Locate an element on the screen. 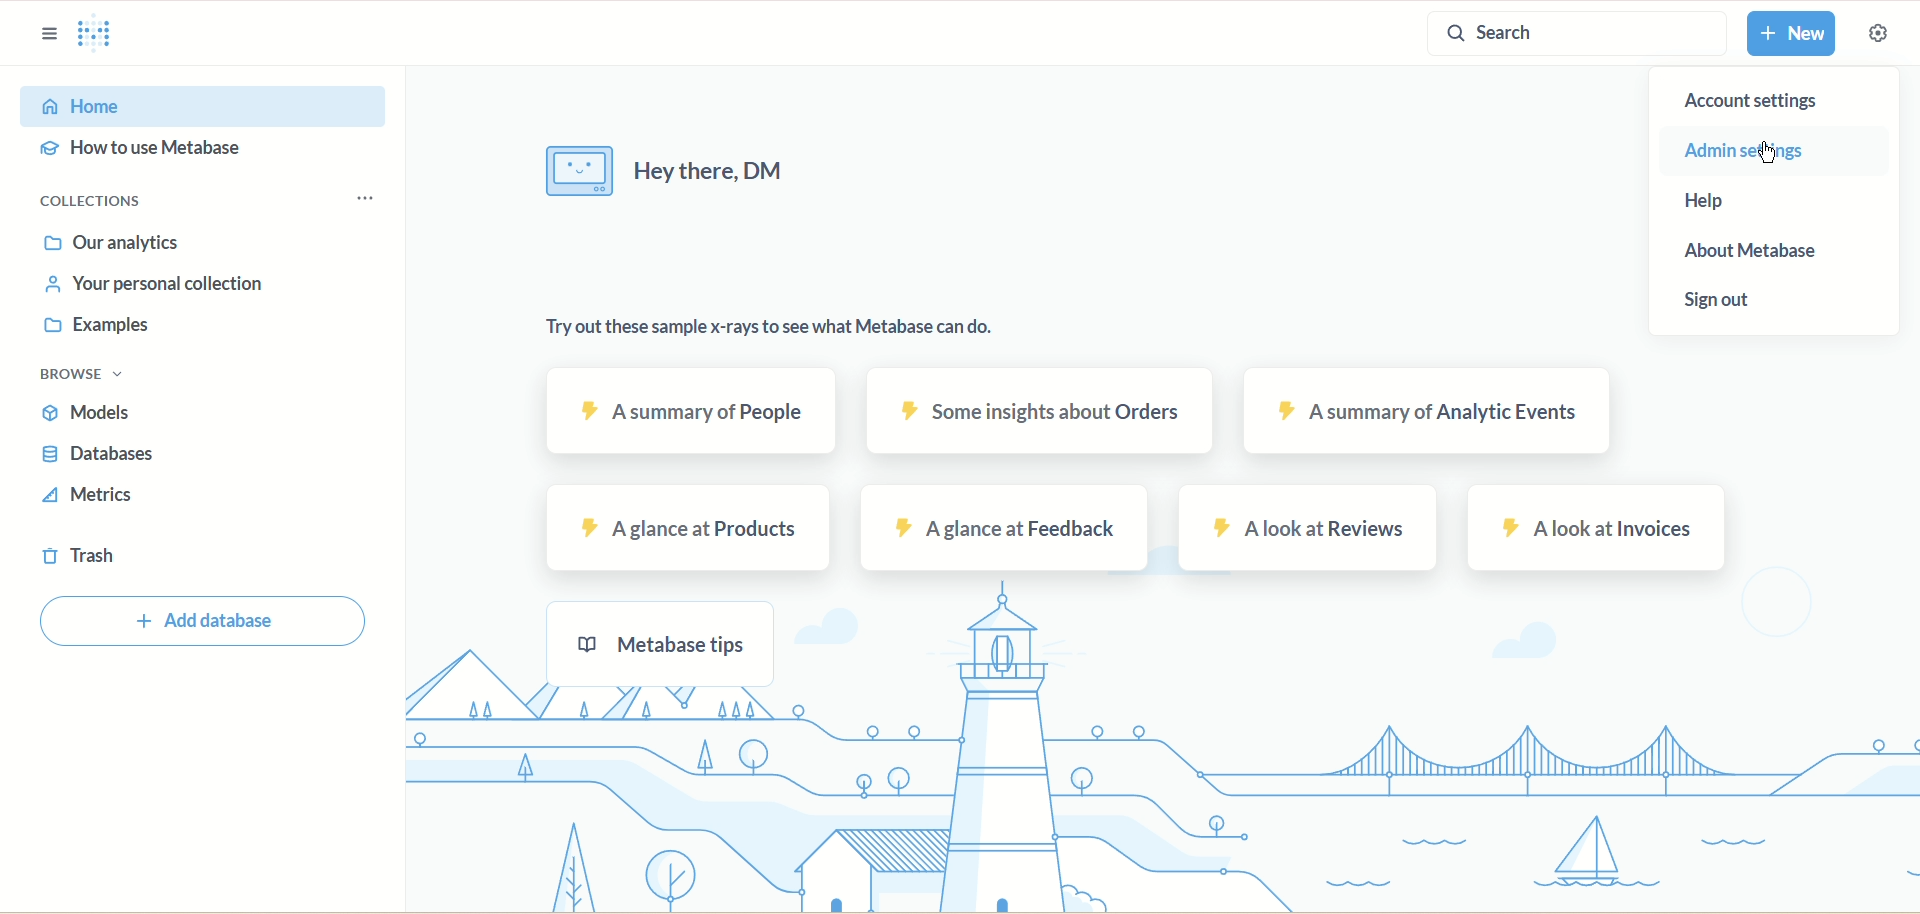 This screenshot has height=914, width=1920. Metrics is located at coordinates (91, 493).